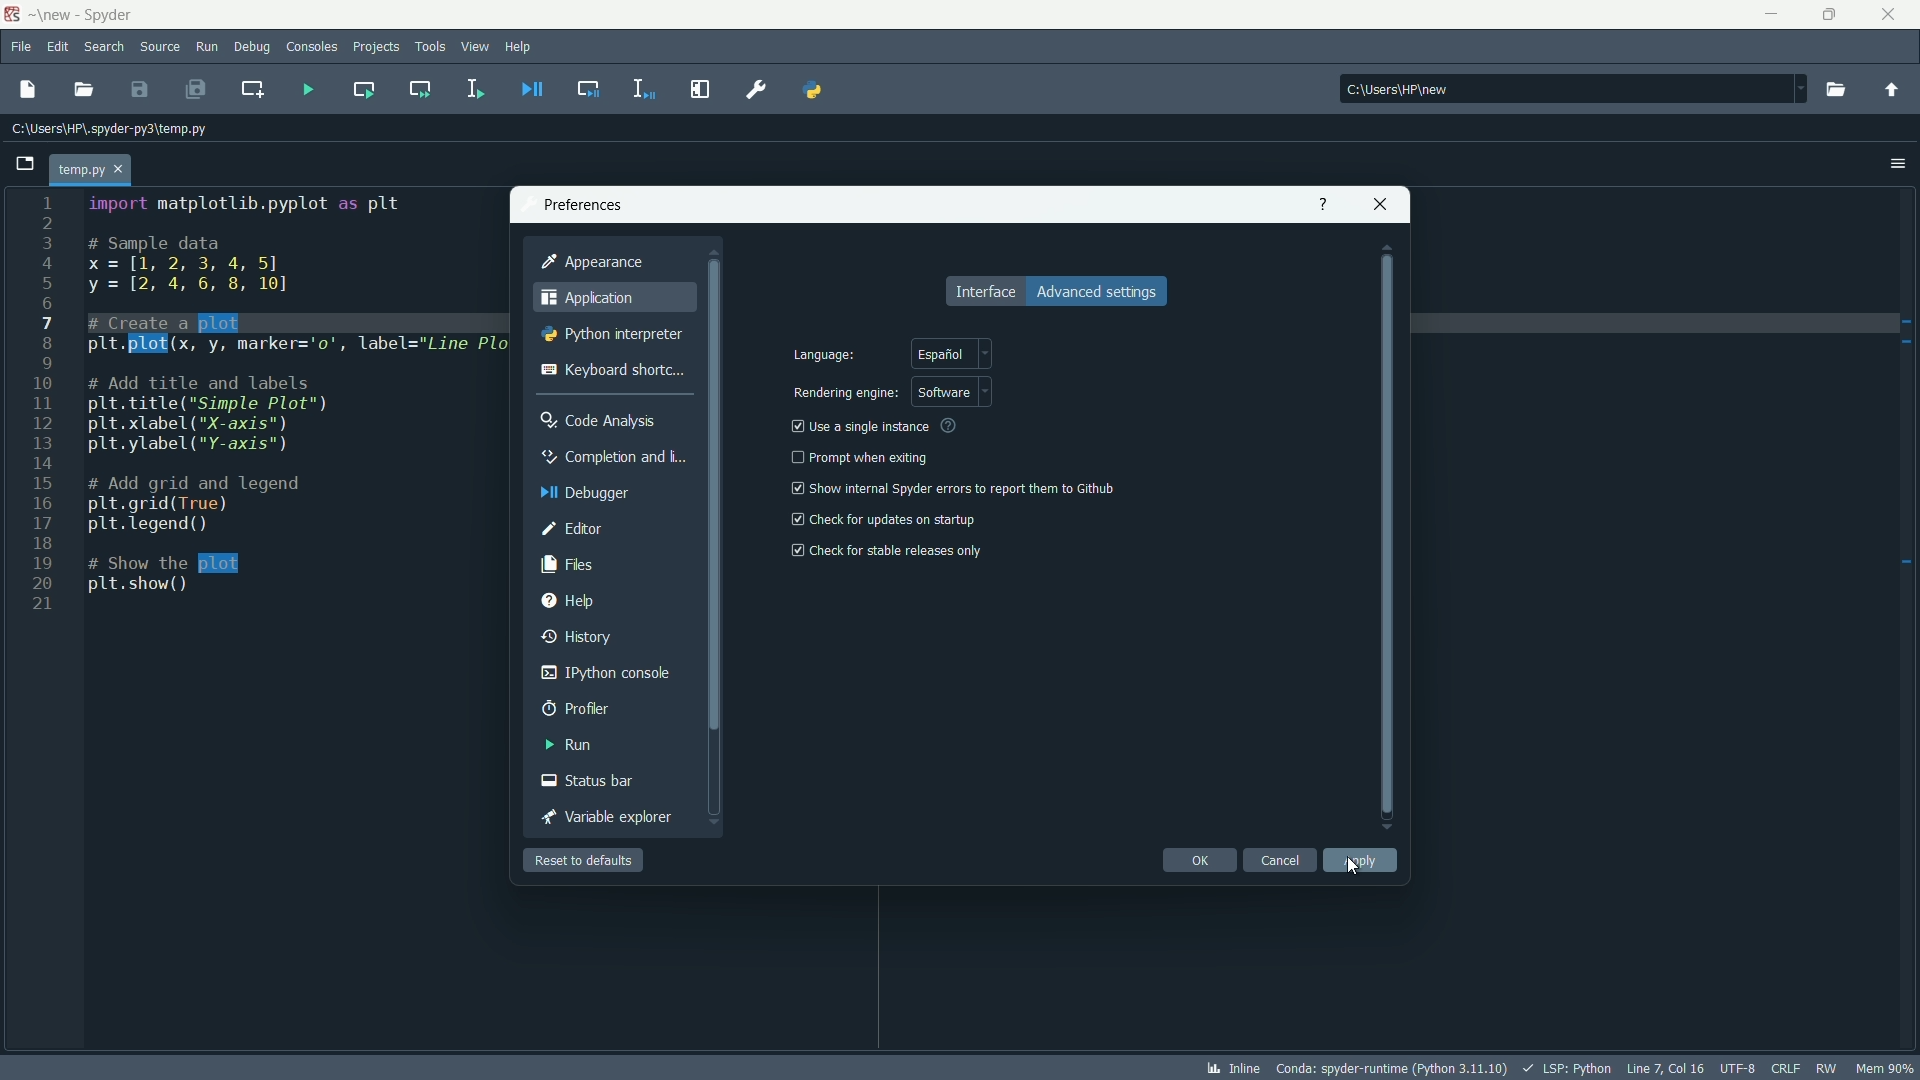 Image resolution: width=1920 pixels, height=1080 pixels. What do you see at coordinates (1097, 292) in the screenshot?
I see `advance settings` at bounding box center [1097, 292].